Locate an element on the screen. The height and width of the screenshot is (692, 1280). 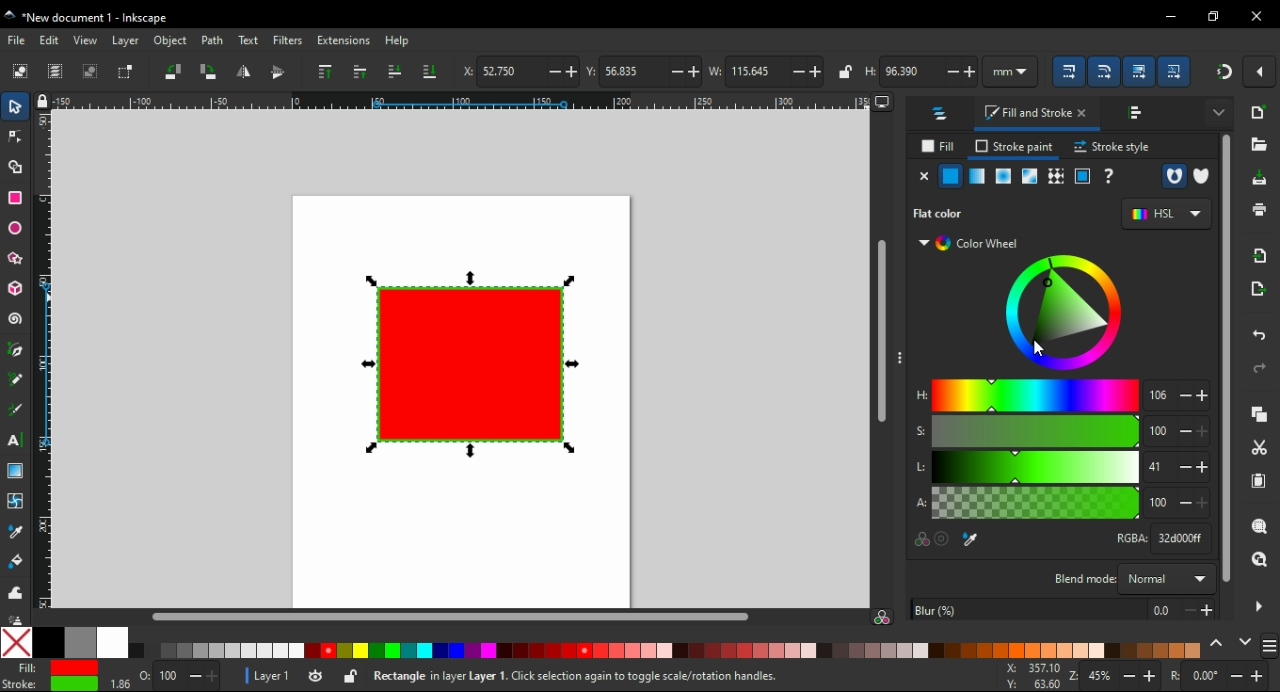
spiral tool is located at coordinates (16, 317).